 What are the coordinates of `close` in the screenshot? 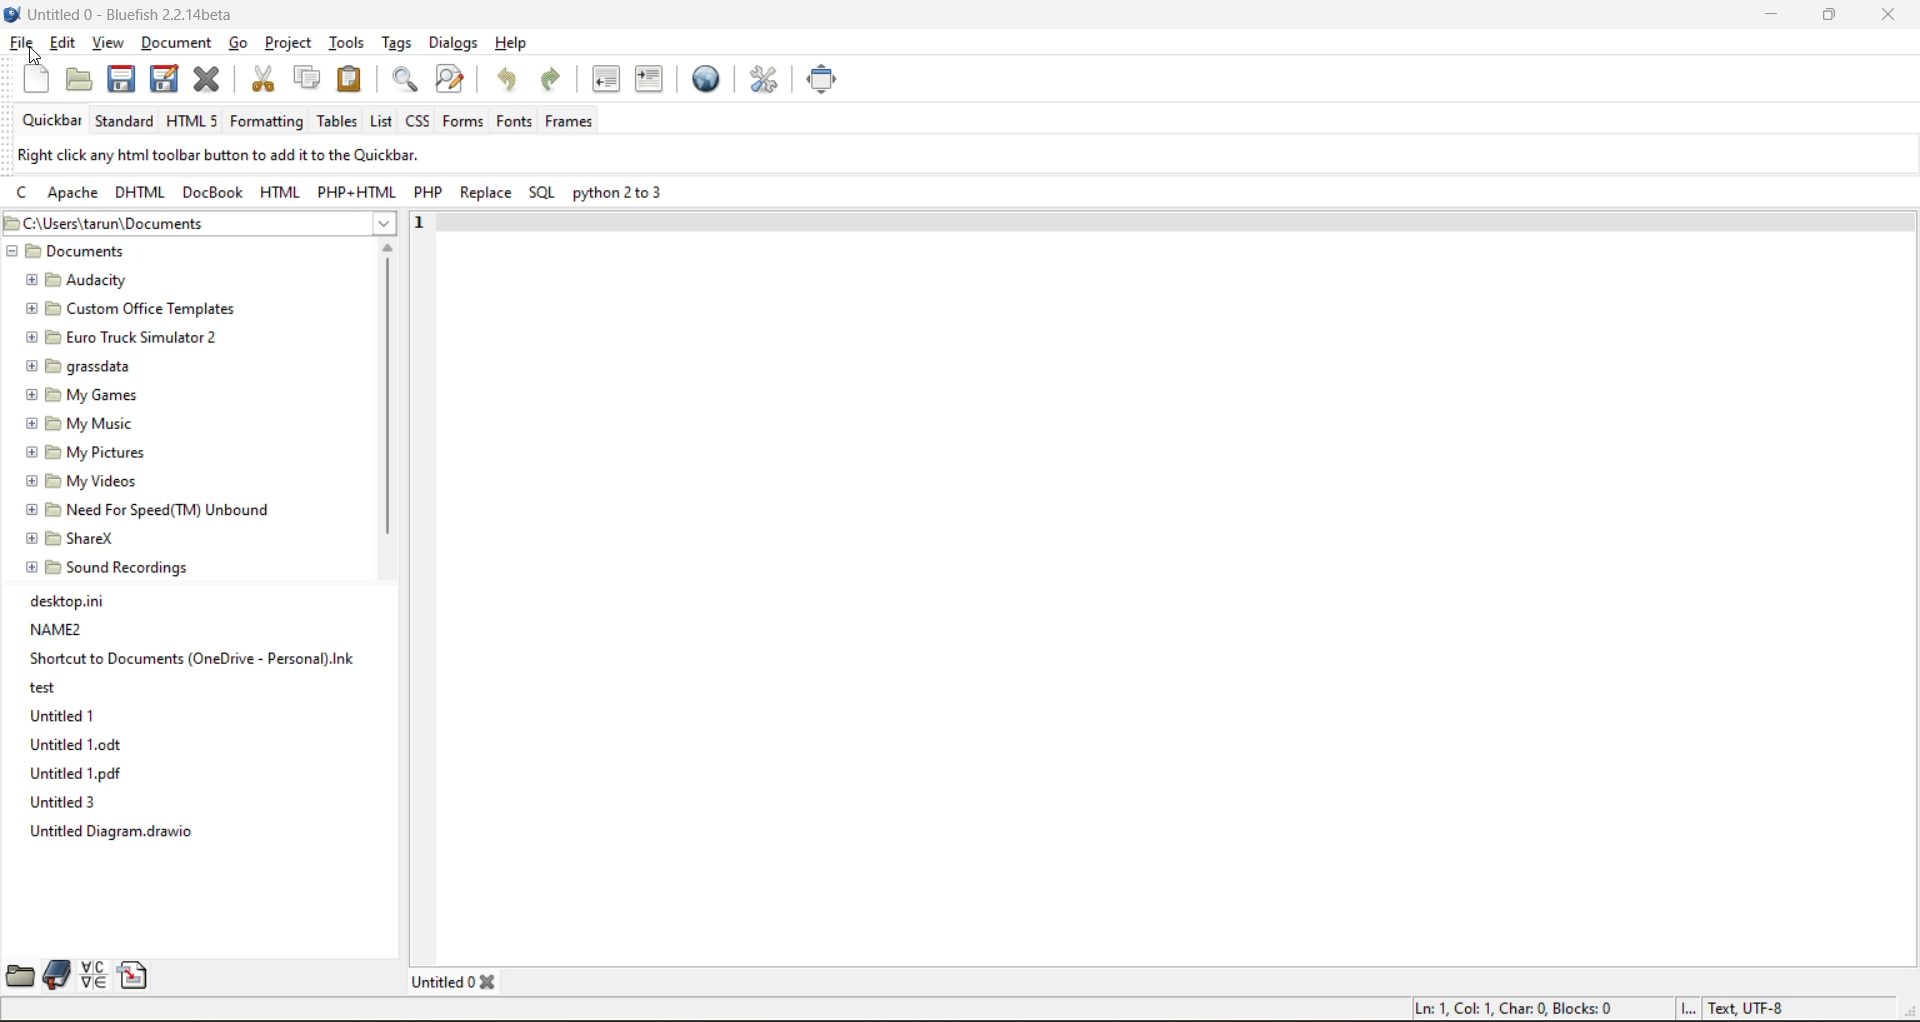 It's located at (1892, 14).